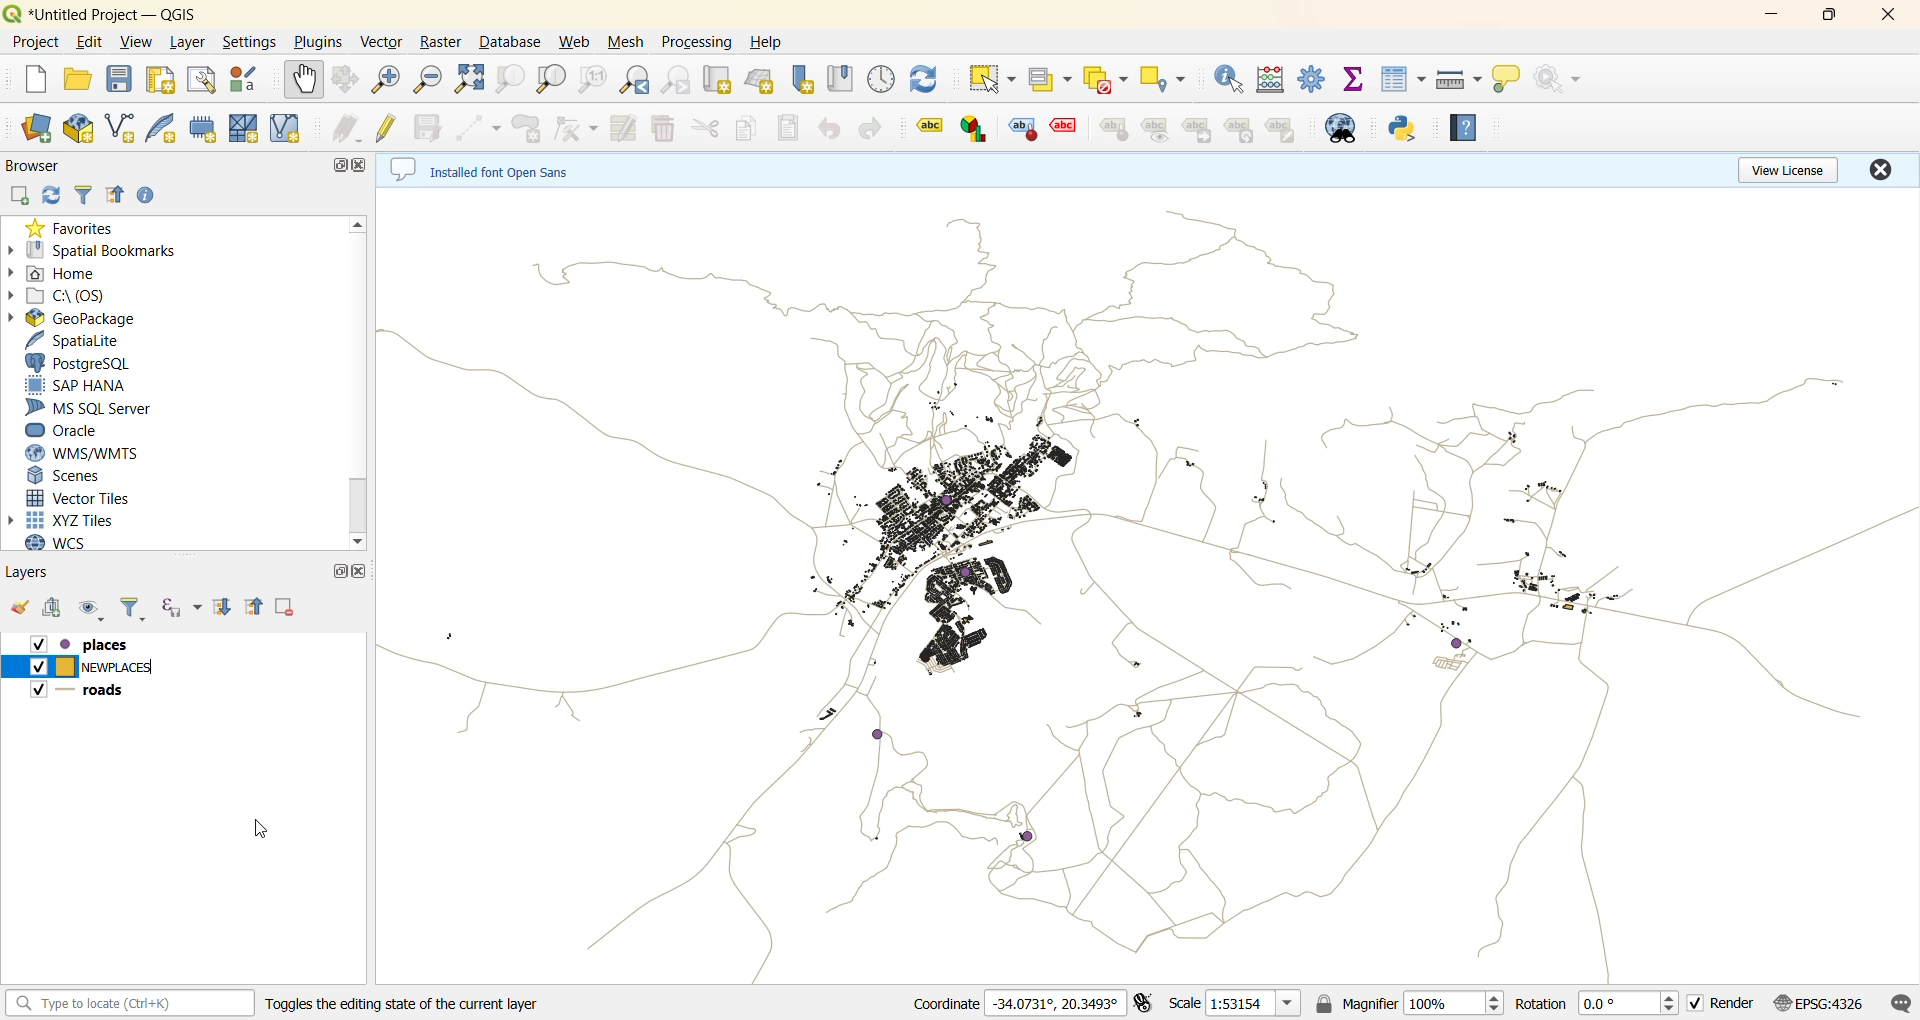  I want to click on new spatial bookmark, so click(802, 79).